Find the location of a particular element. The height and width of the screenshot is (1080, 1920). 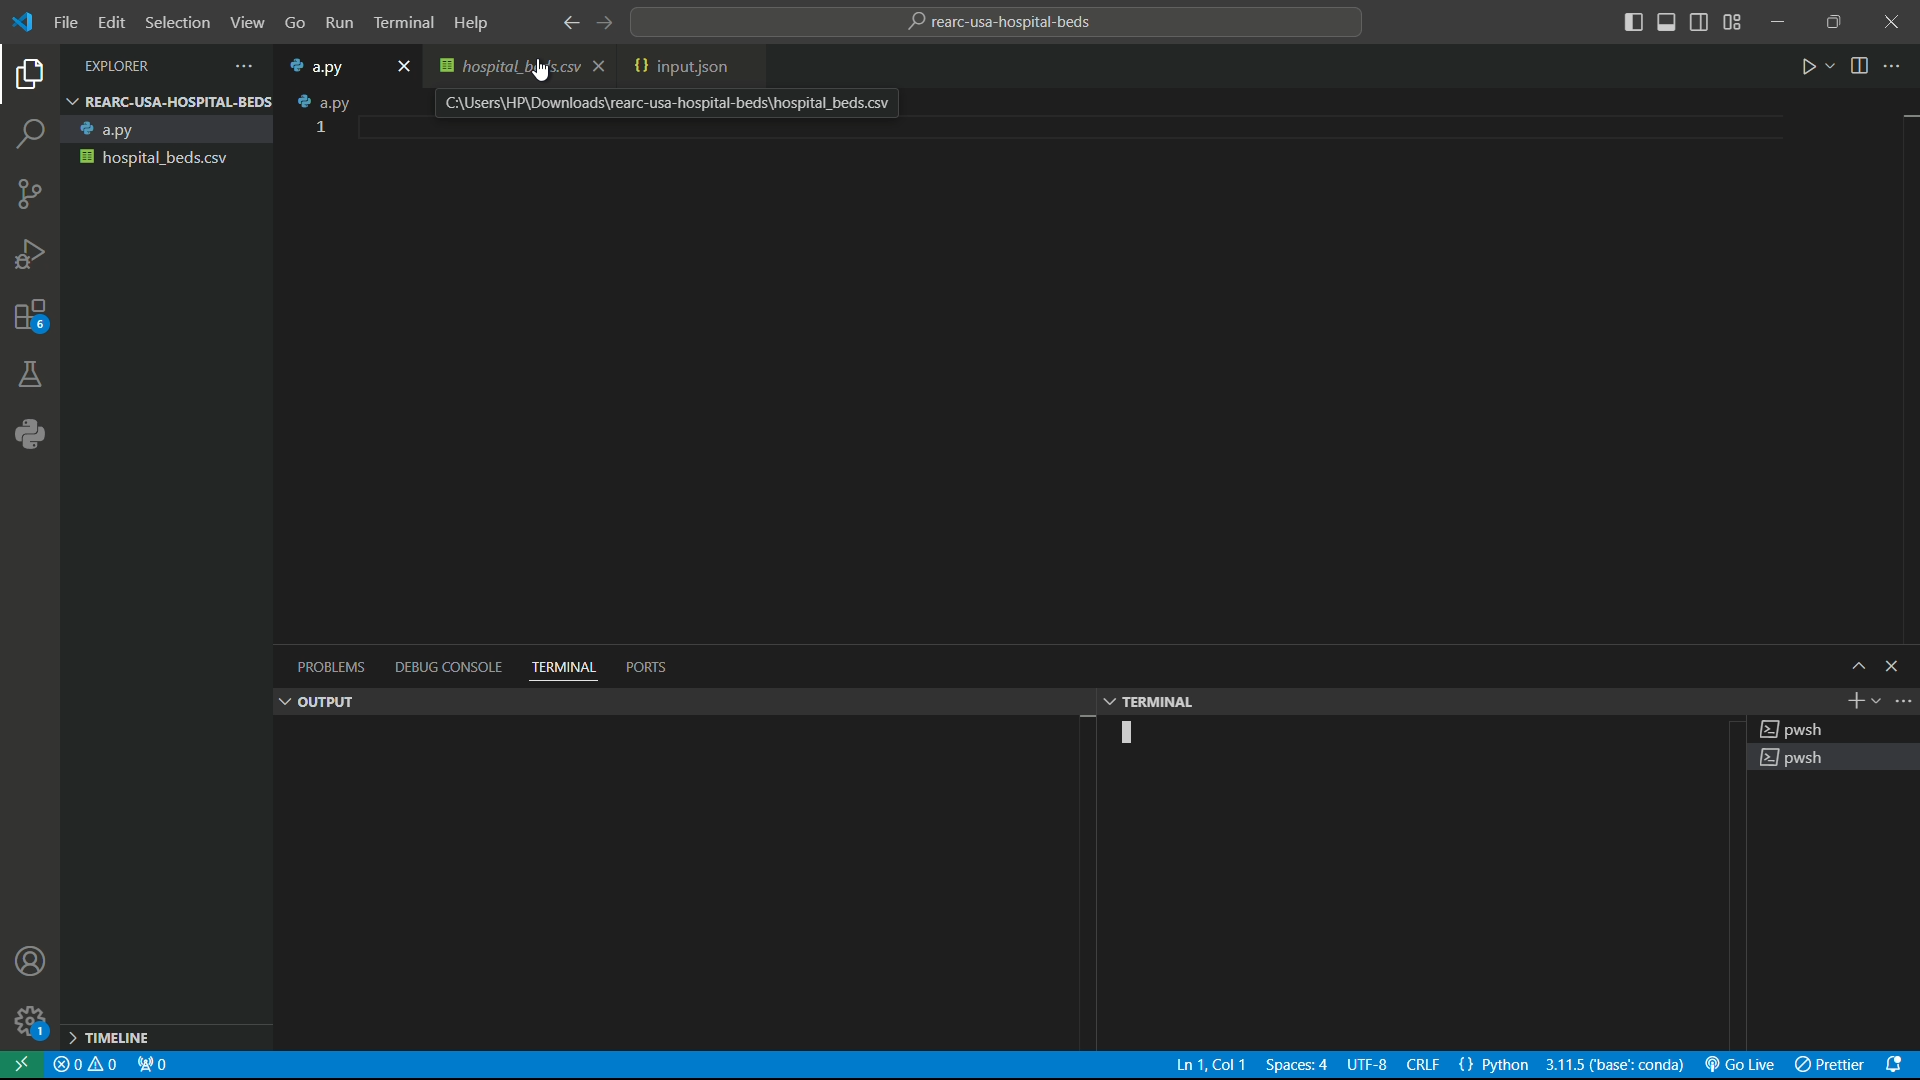

open a remote window is located at coordinates (24, 1066).